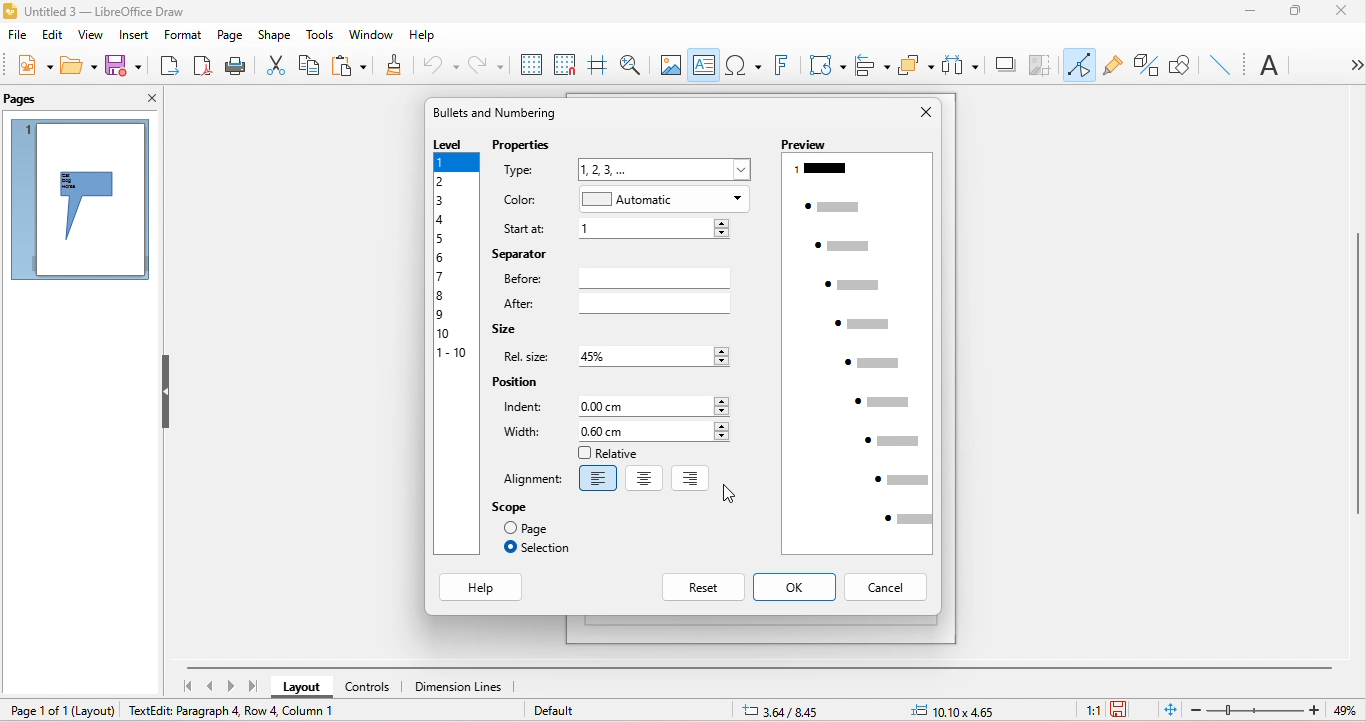 The width and height of the screenshot is (1366, 722). Describe the element at coordinates (181, 37) in the screenshot. I see `format` at that location.